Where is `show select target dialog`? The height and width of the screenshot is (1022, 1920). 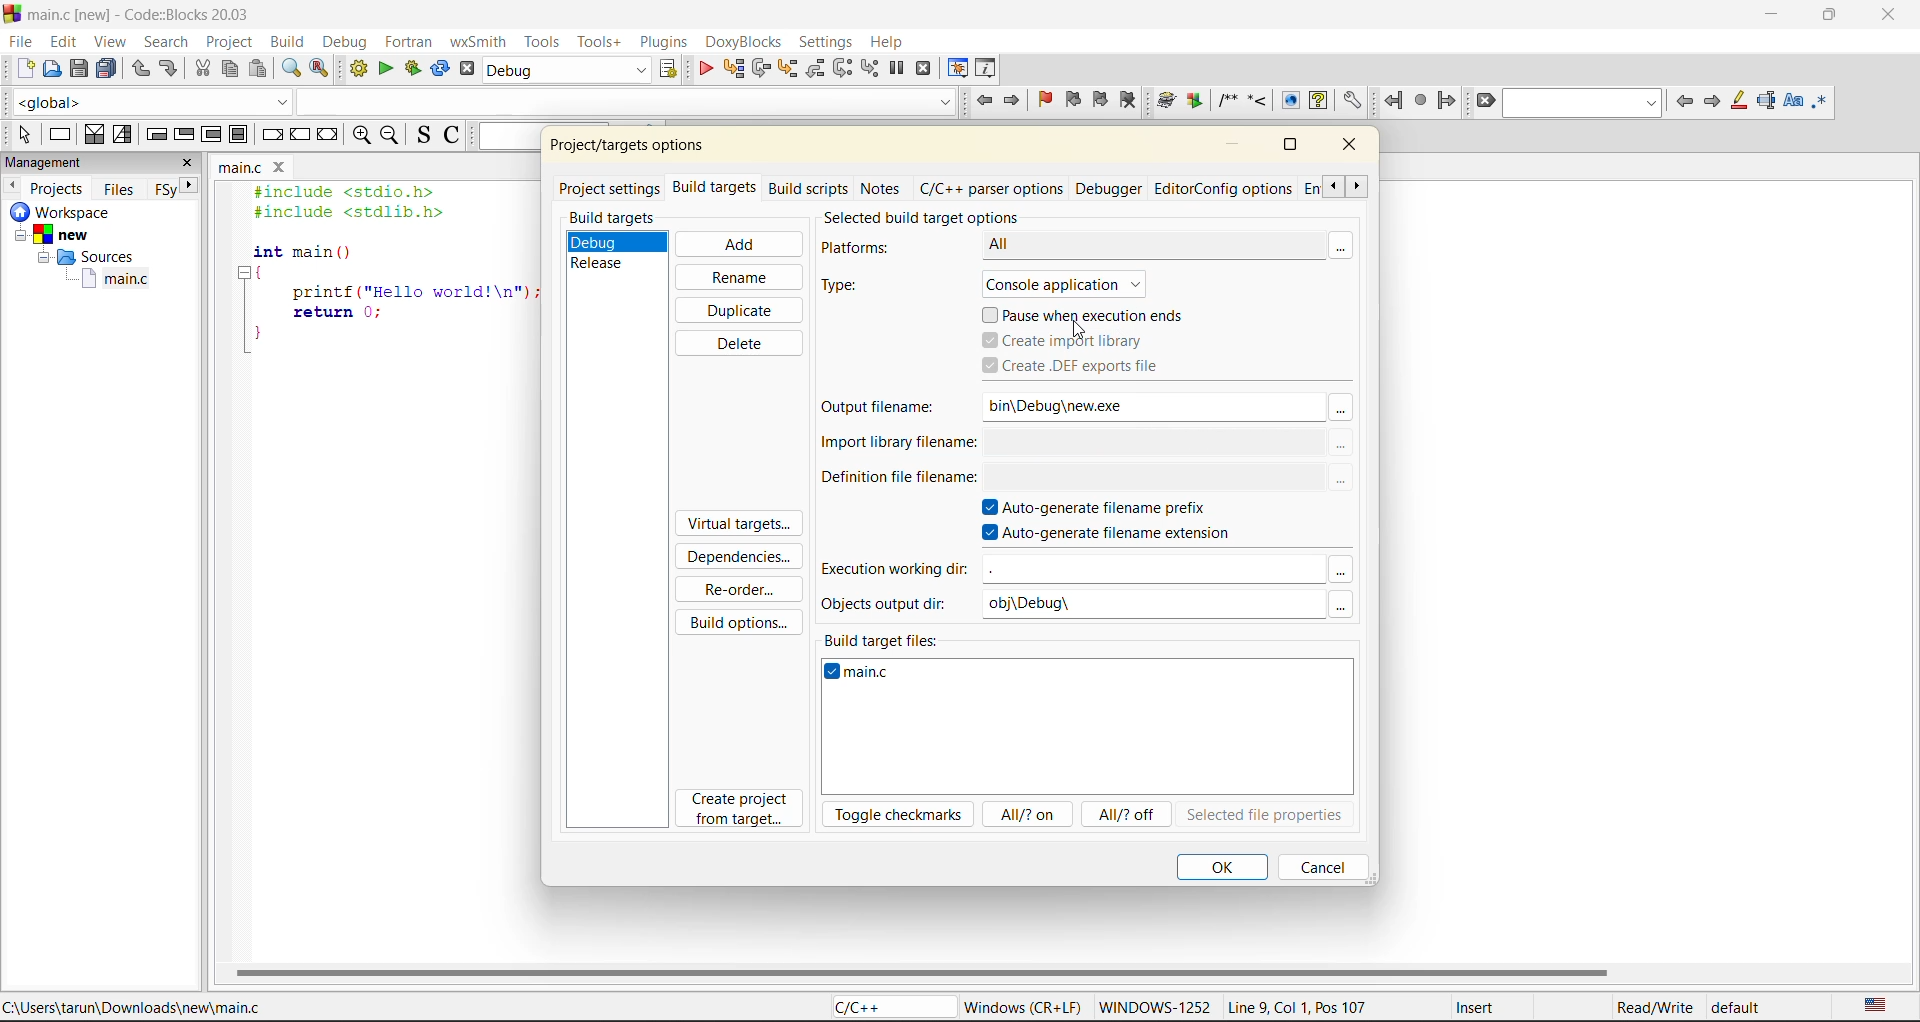
show select target dialog is located at coordinates (670, 70).